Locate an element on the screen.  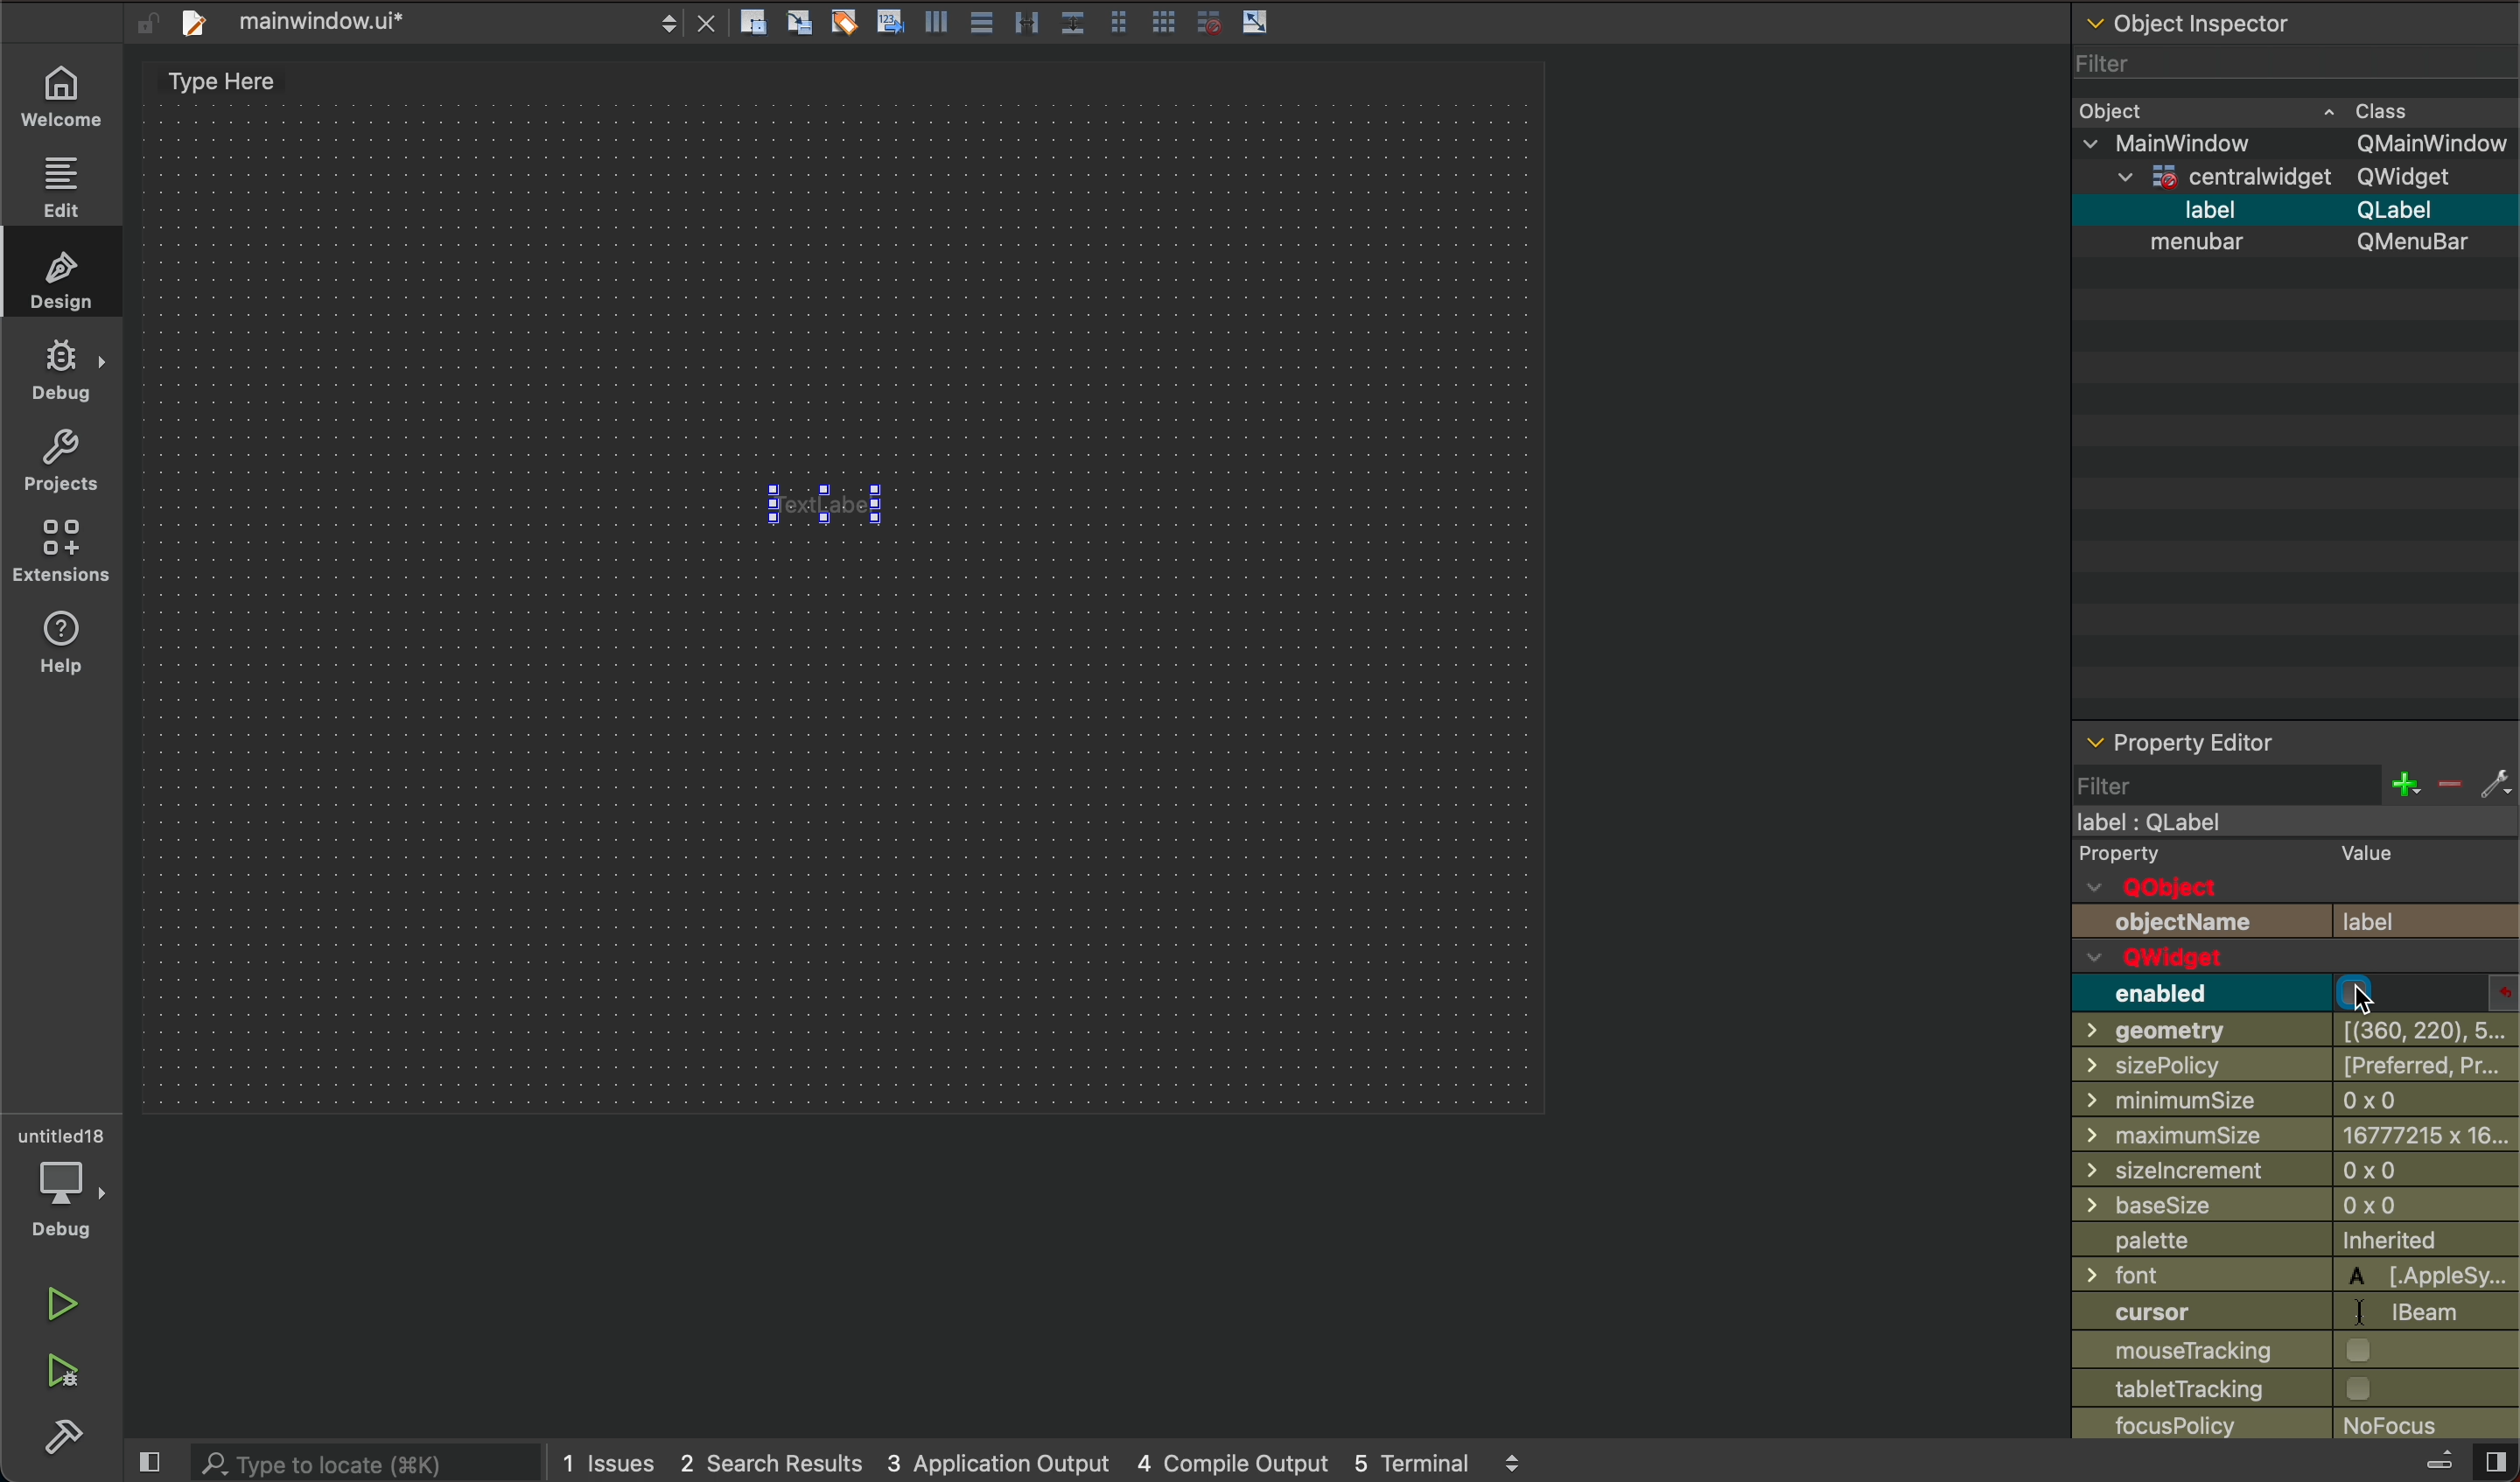
edit is located at coordinates (67, 191).